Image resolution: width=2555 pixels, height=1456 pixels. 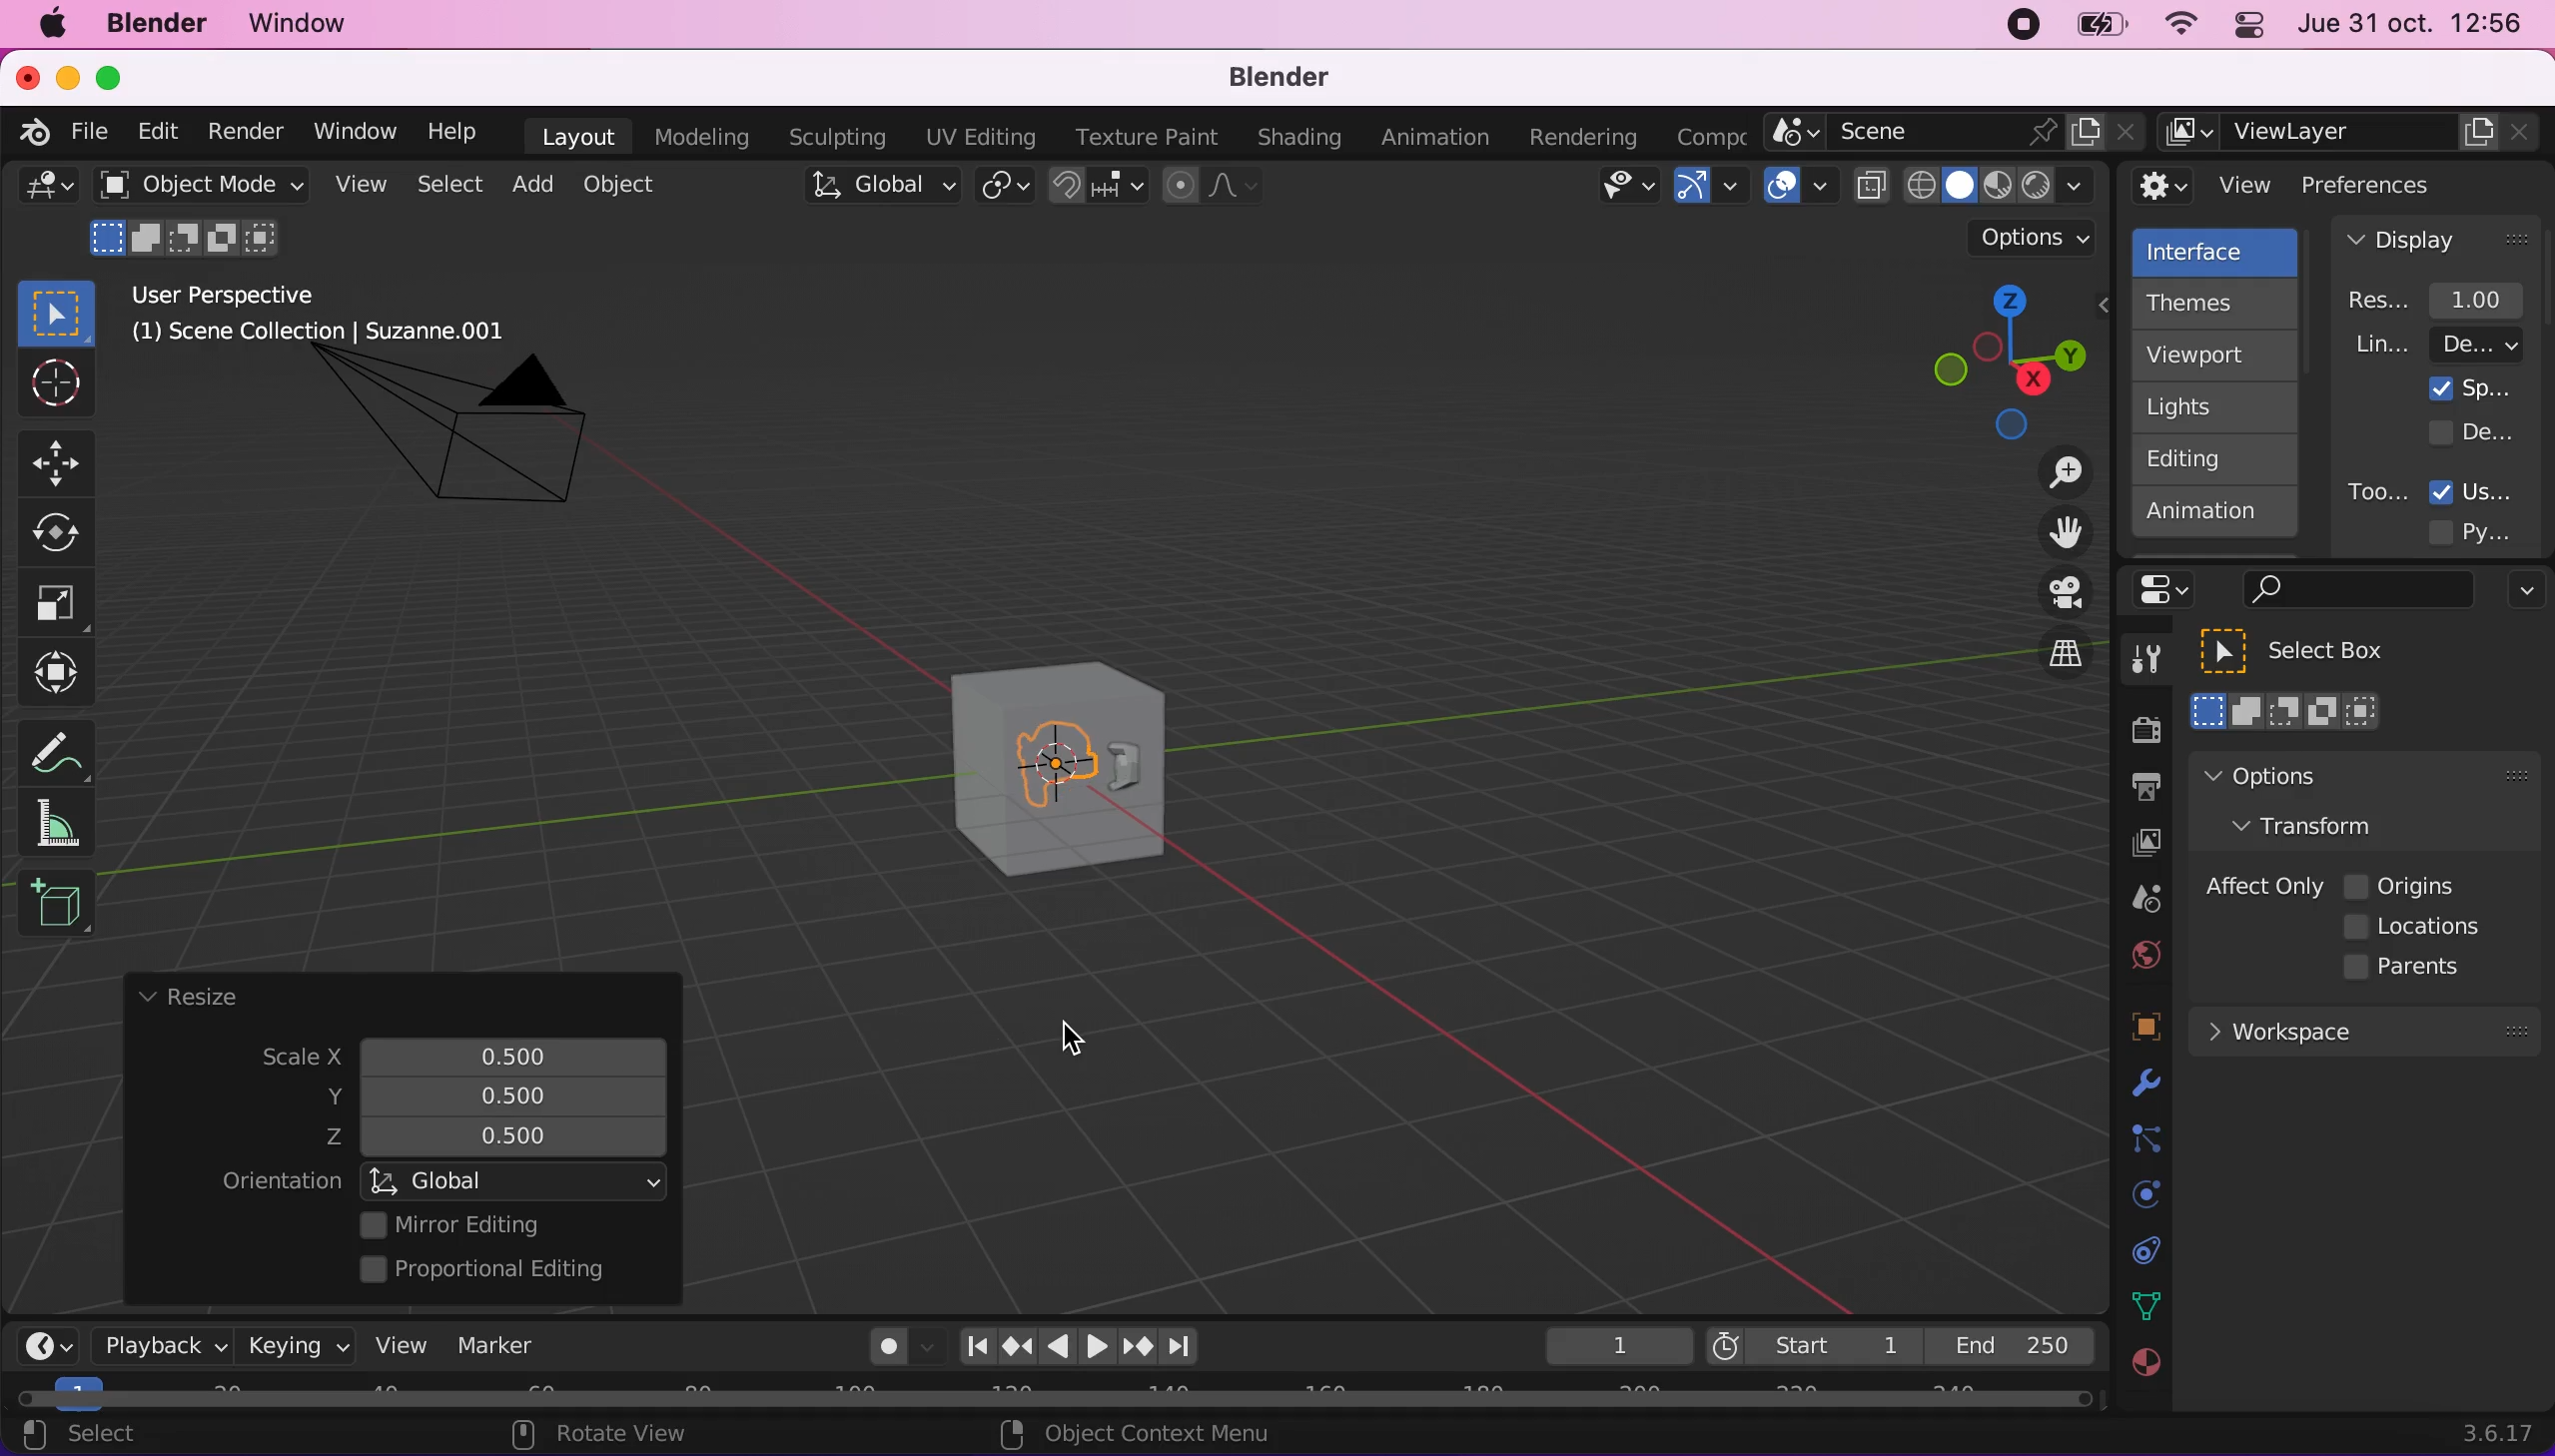 I want to click on wifi, so click(x=2175, y=29).